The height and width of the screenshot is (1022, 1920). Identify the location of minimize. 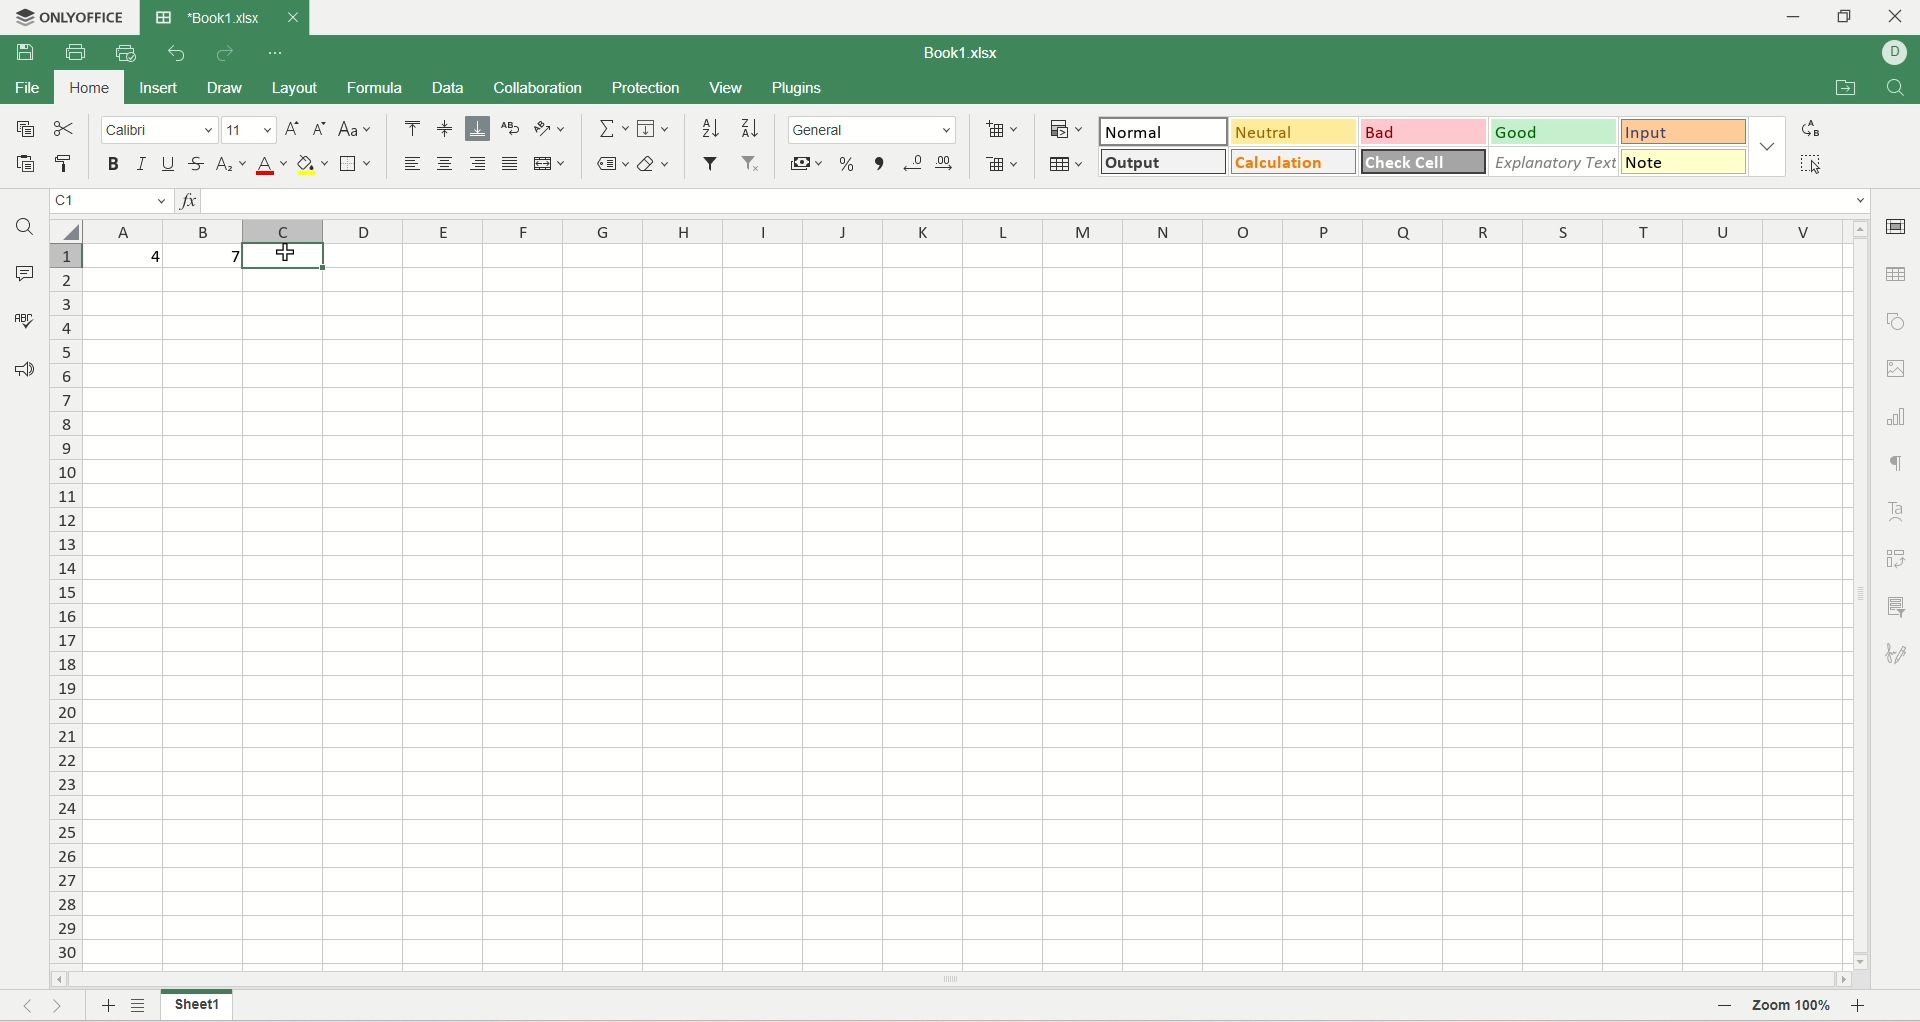
(1799, 18).